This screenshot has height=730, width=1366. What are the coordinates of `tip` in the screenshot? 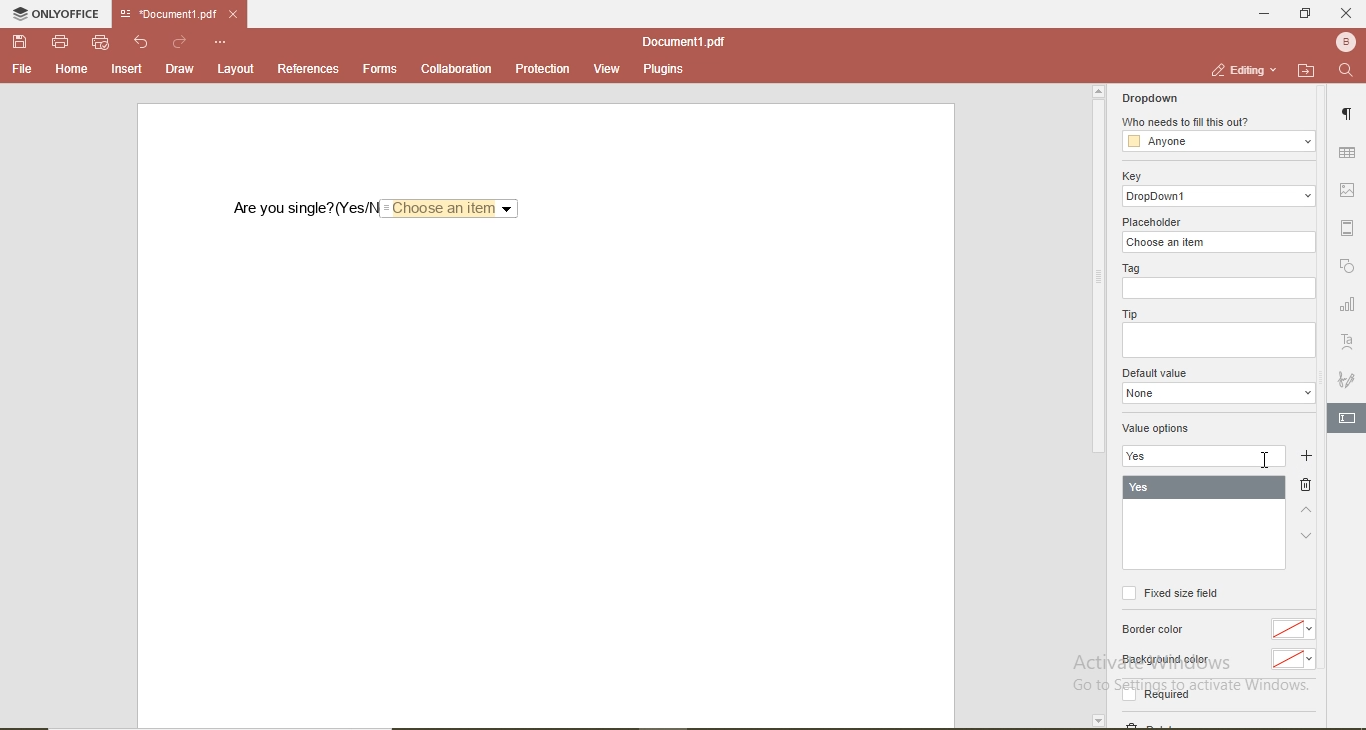 It's located at (1129, 313).